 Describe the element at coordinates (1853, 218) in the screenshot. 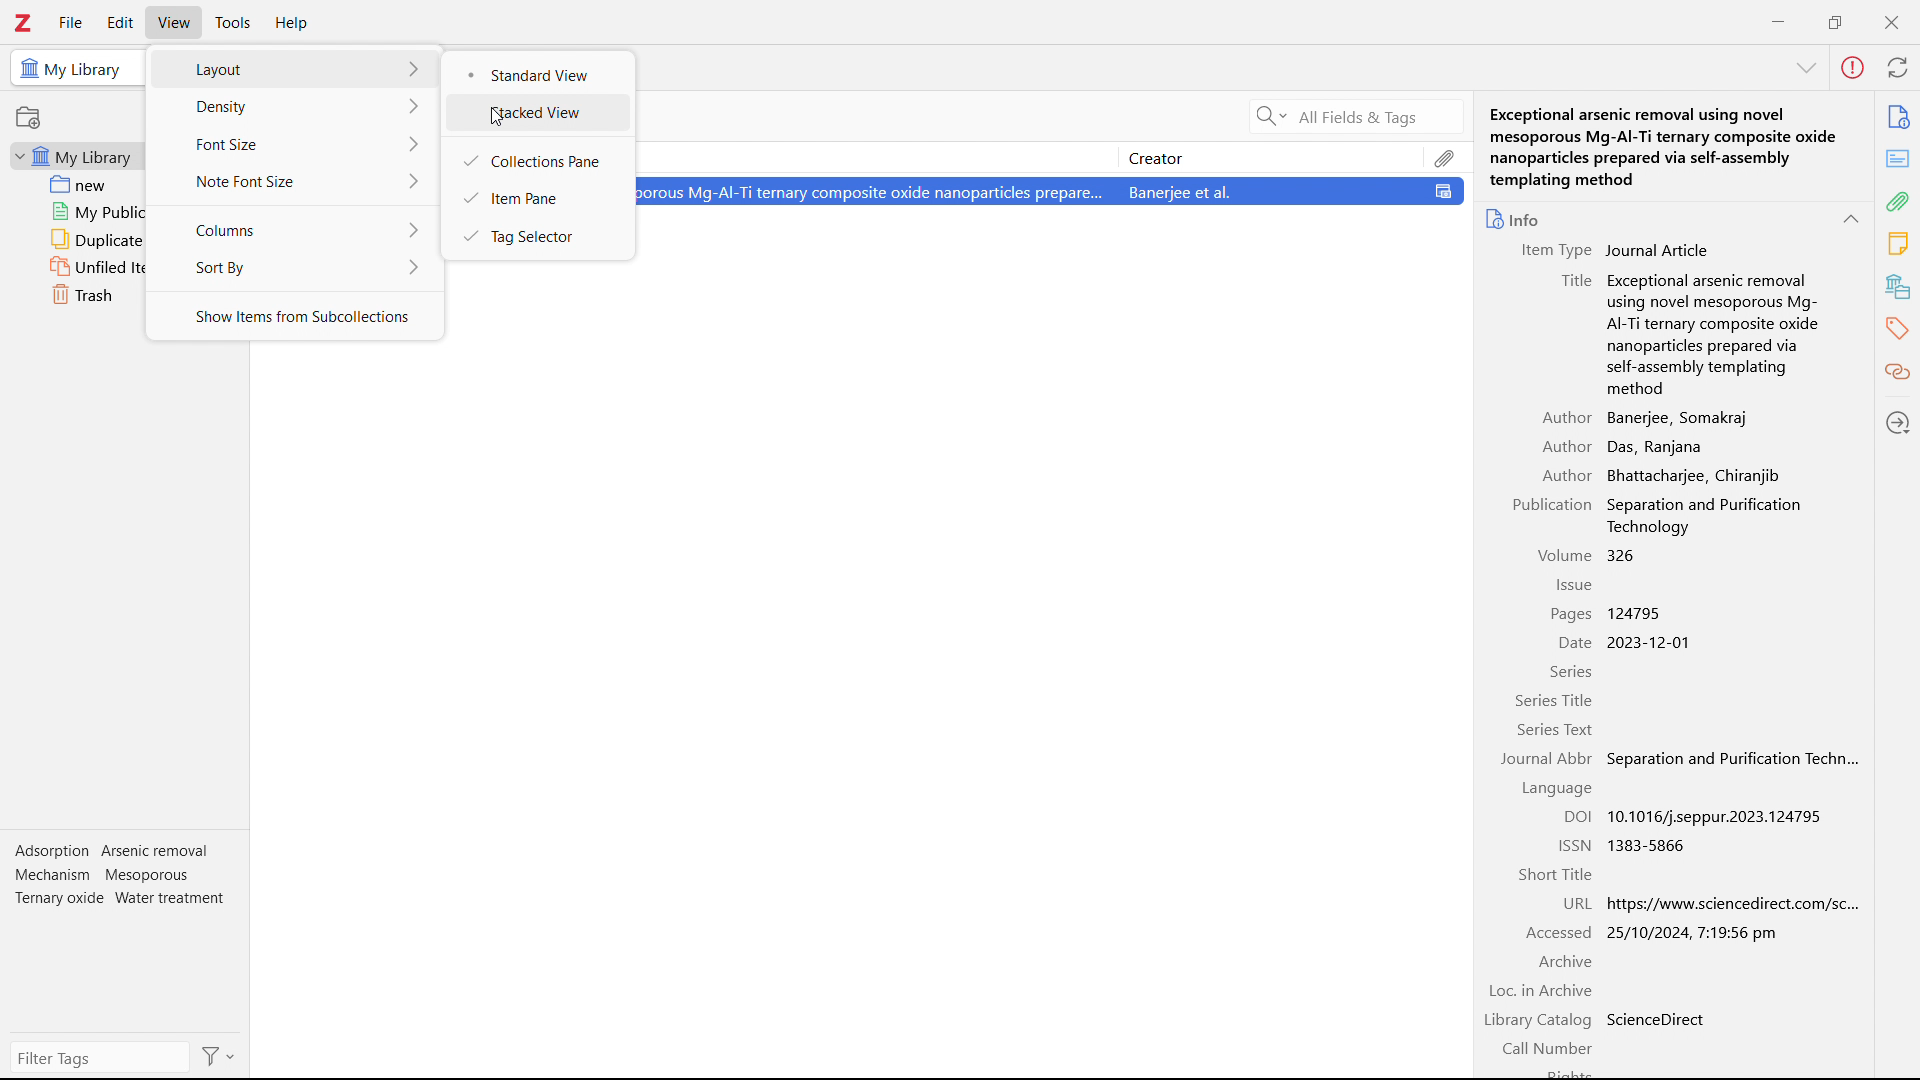

I see `collapse info` at that location.